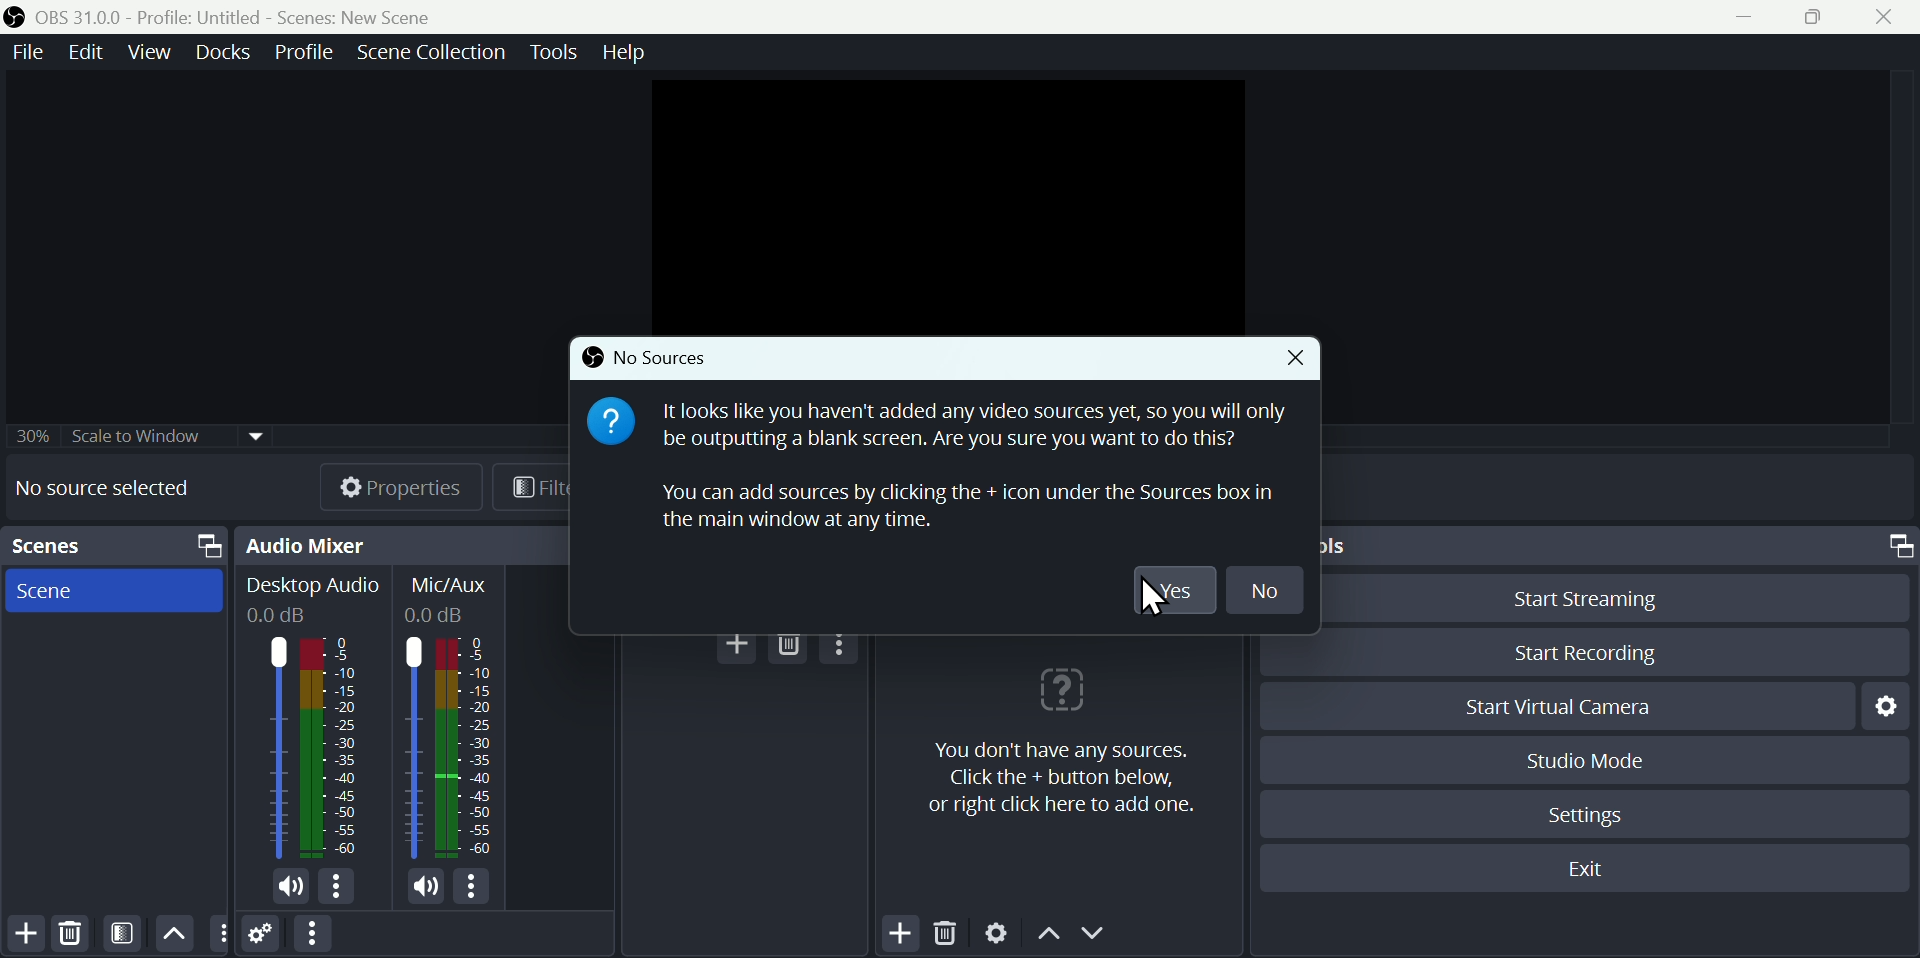 The image size is (1920, 958). Describe the element at coordinates (54, 593) in the screenshot. I see ` Scenes` at that location.